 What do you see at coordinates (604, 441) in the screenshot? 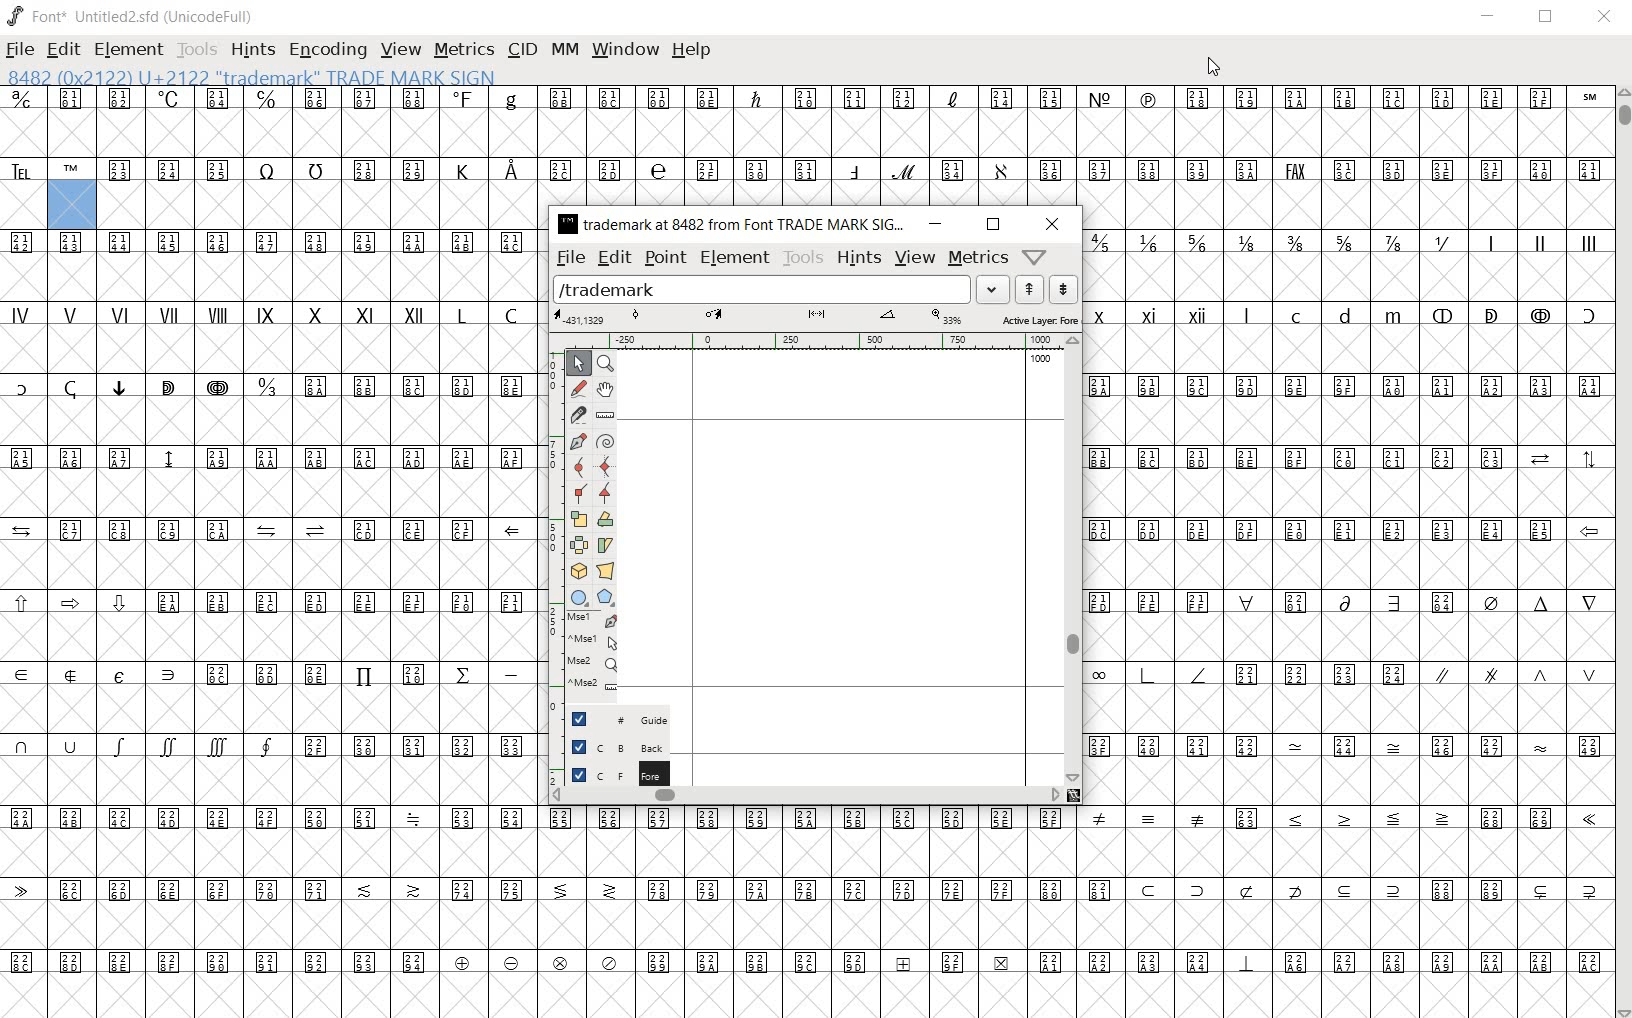
I see `change whether spiro is active or not` at bounding box center [604, 441].